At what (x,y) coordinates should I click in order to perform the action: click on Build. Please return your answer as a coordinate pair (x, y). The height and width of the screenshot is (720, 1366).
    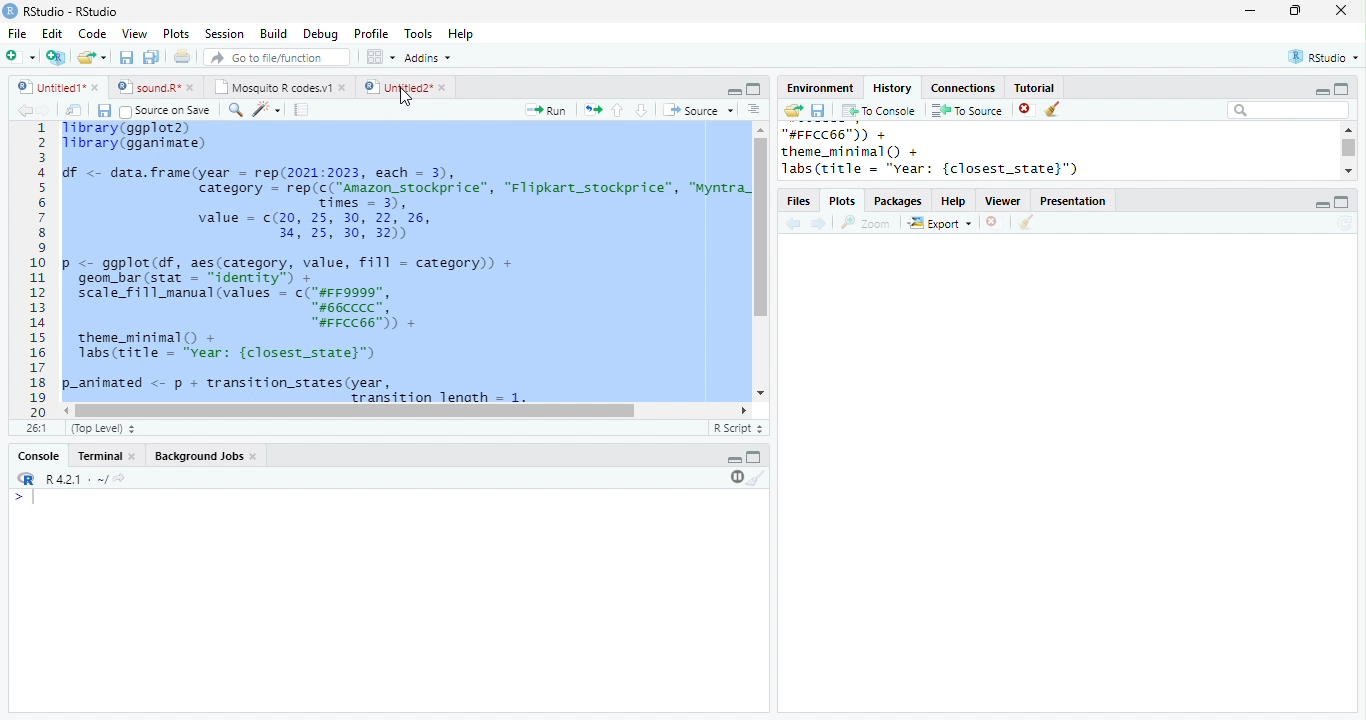
    Looking at the image, I should click on (273, 33).